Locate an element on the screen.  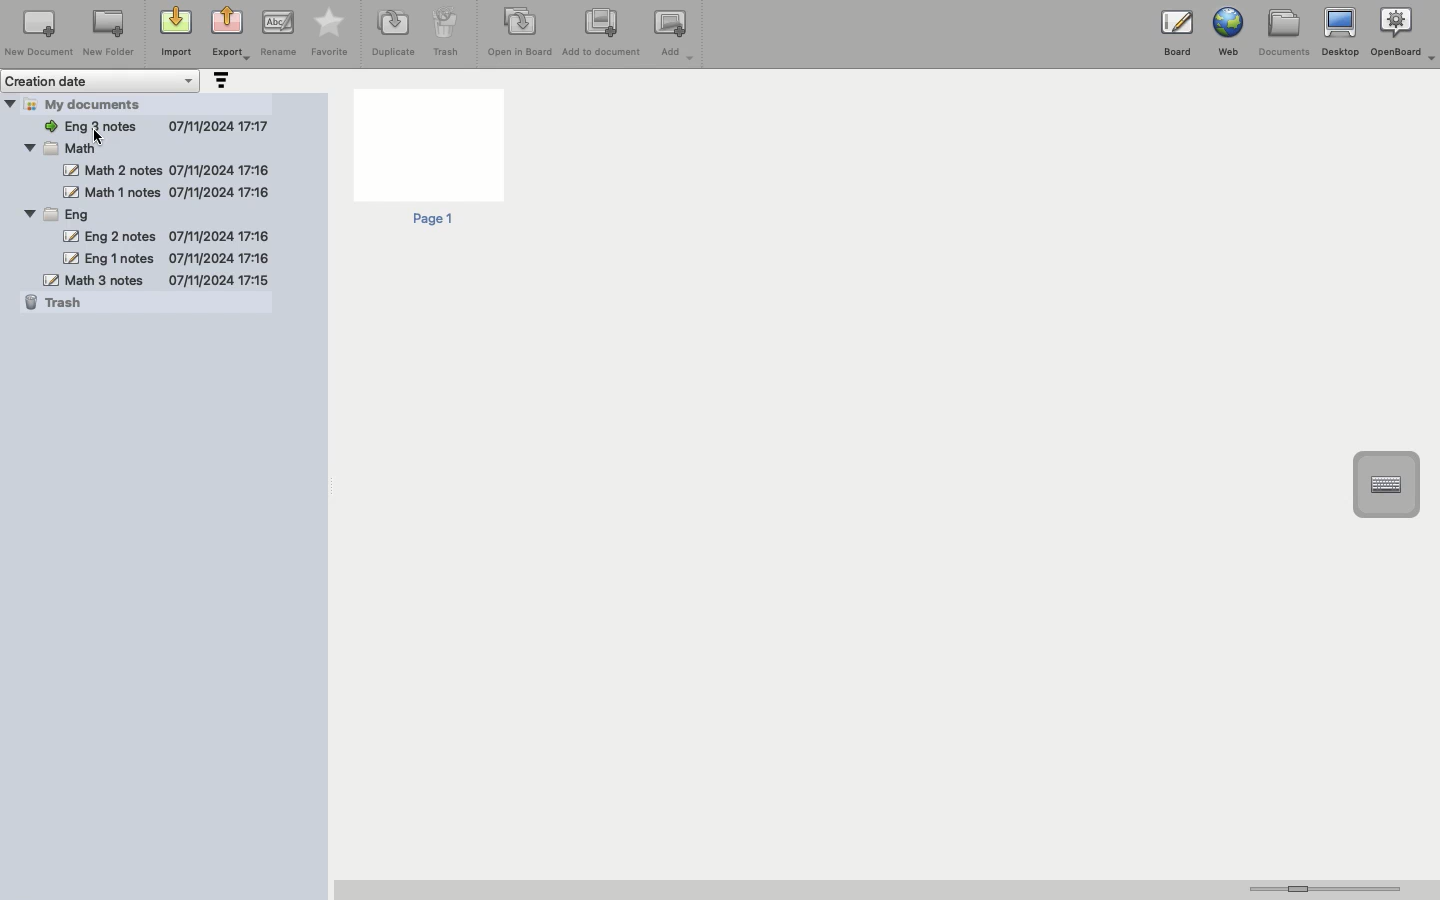
New document is located at coordinates (39, 33).